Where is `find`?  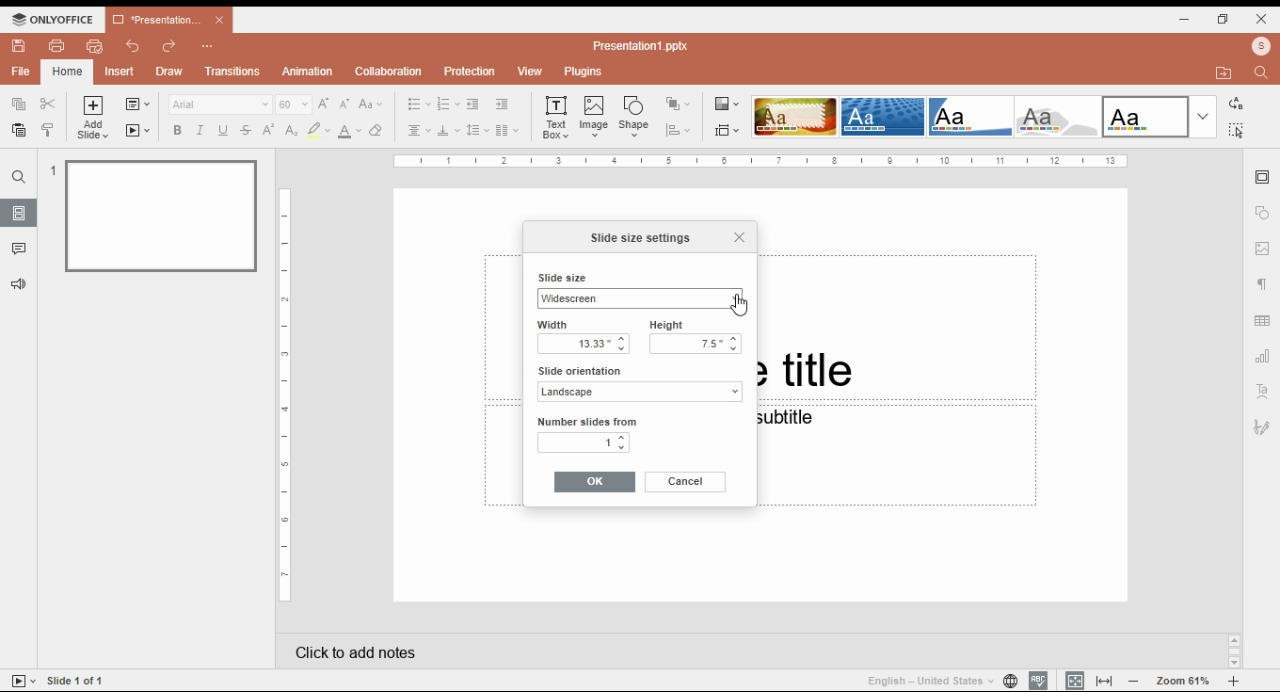 find is located at coordinates (19, 177).